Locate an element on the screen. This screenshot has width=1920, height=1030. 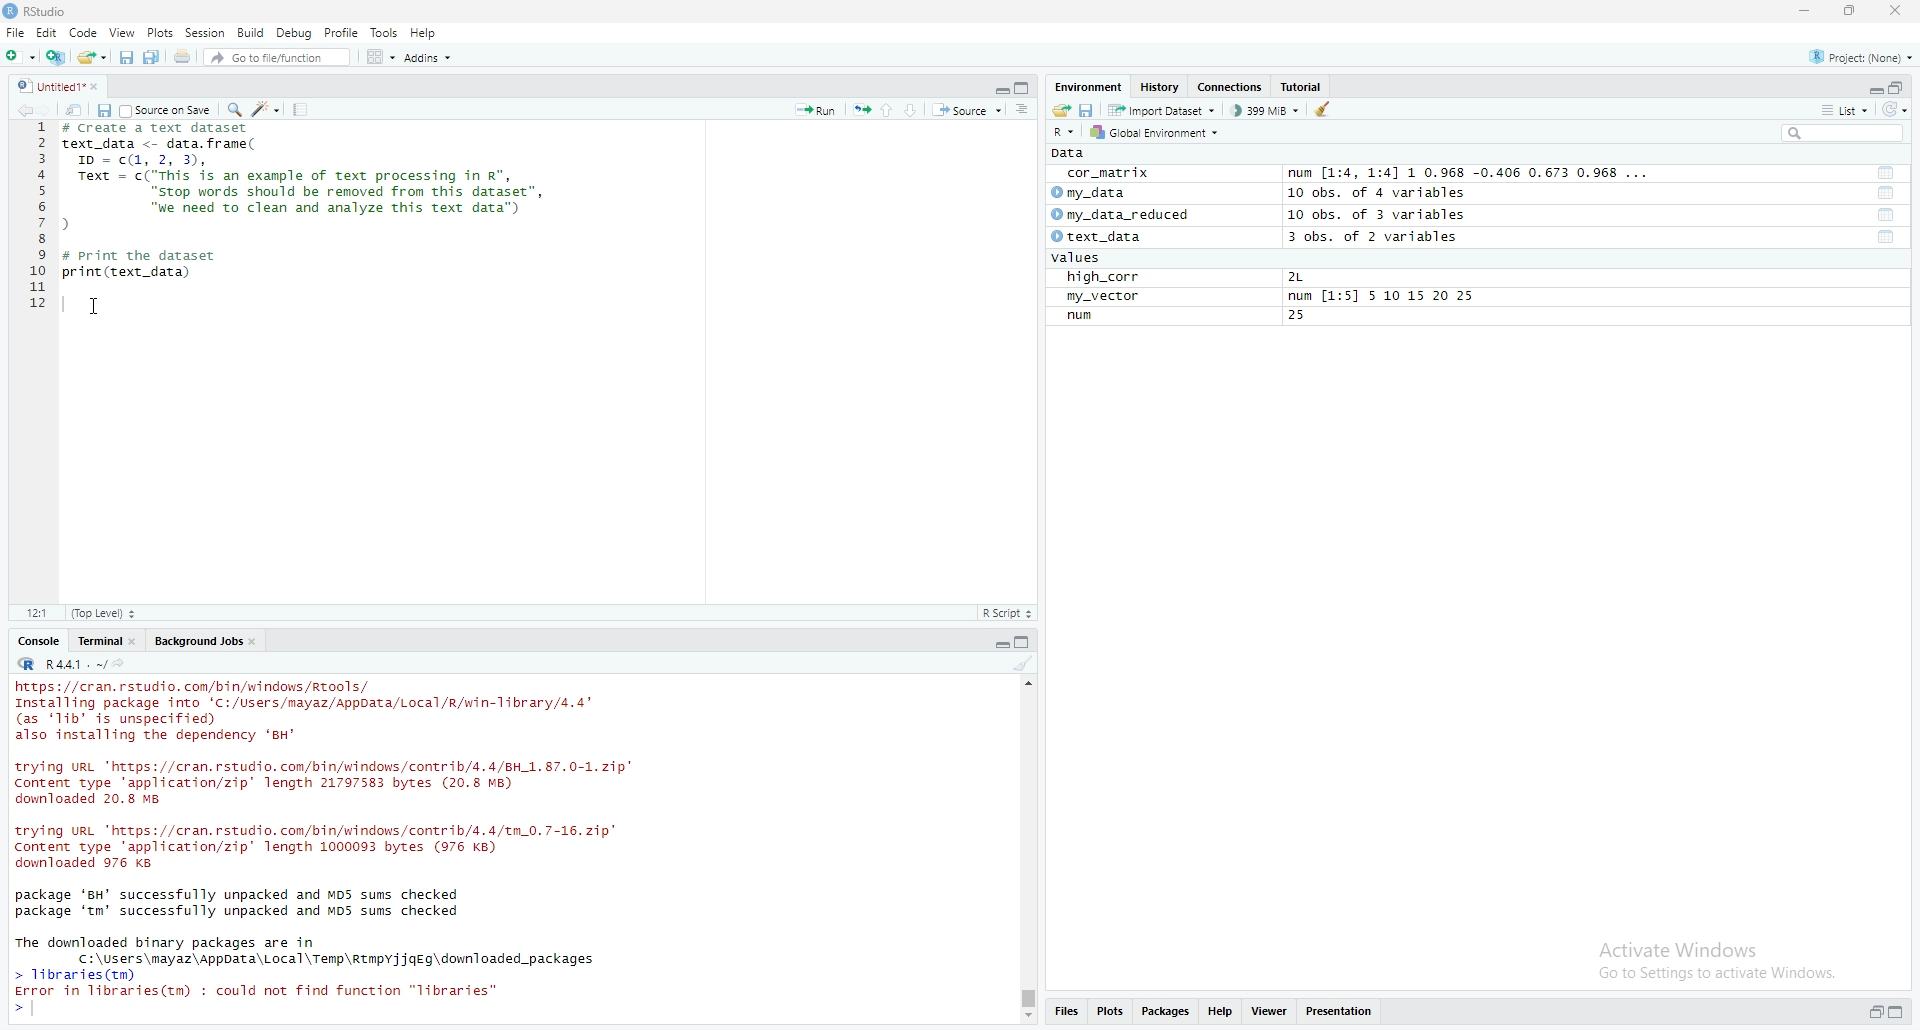
collapse is located at coordinates (1901, 1012).